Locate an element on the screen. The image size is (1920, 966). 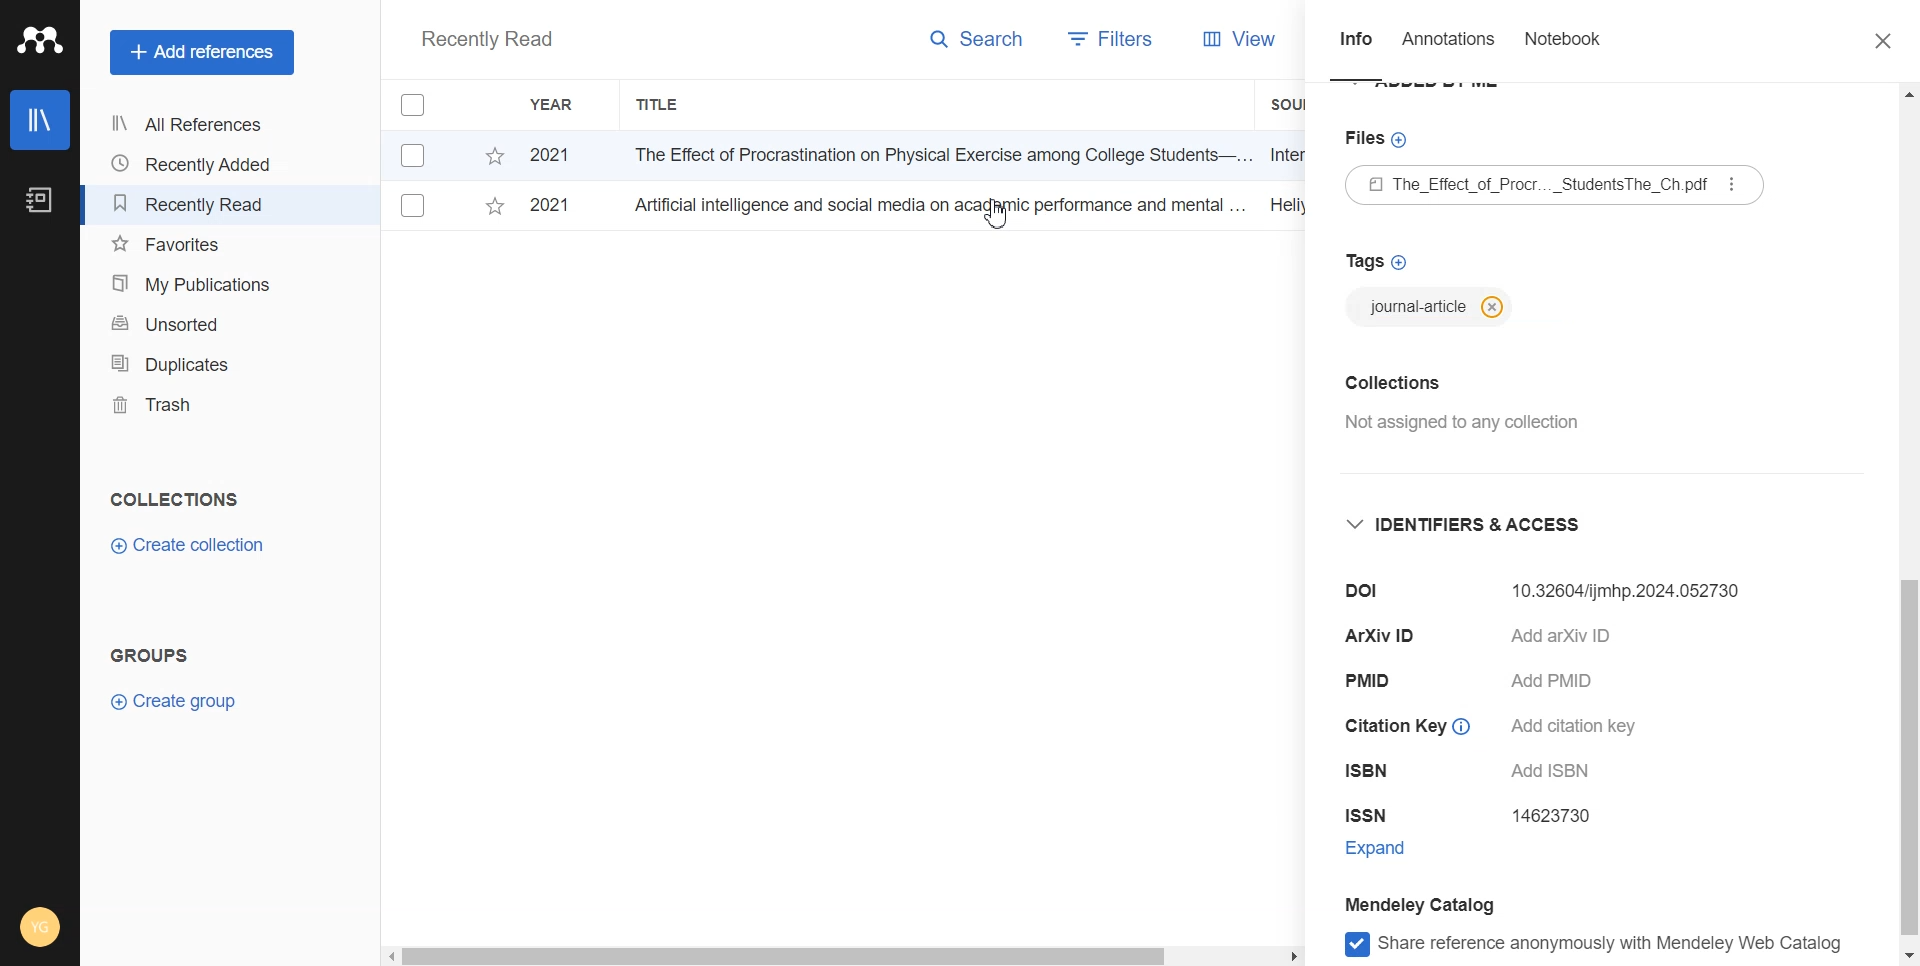
Title is located at coordinates (659, 105).